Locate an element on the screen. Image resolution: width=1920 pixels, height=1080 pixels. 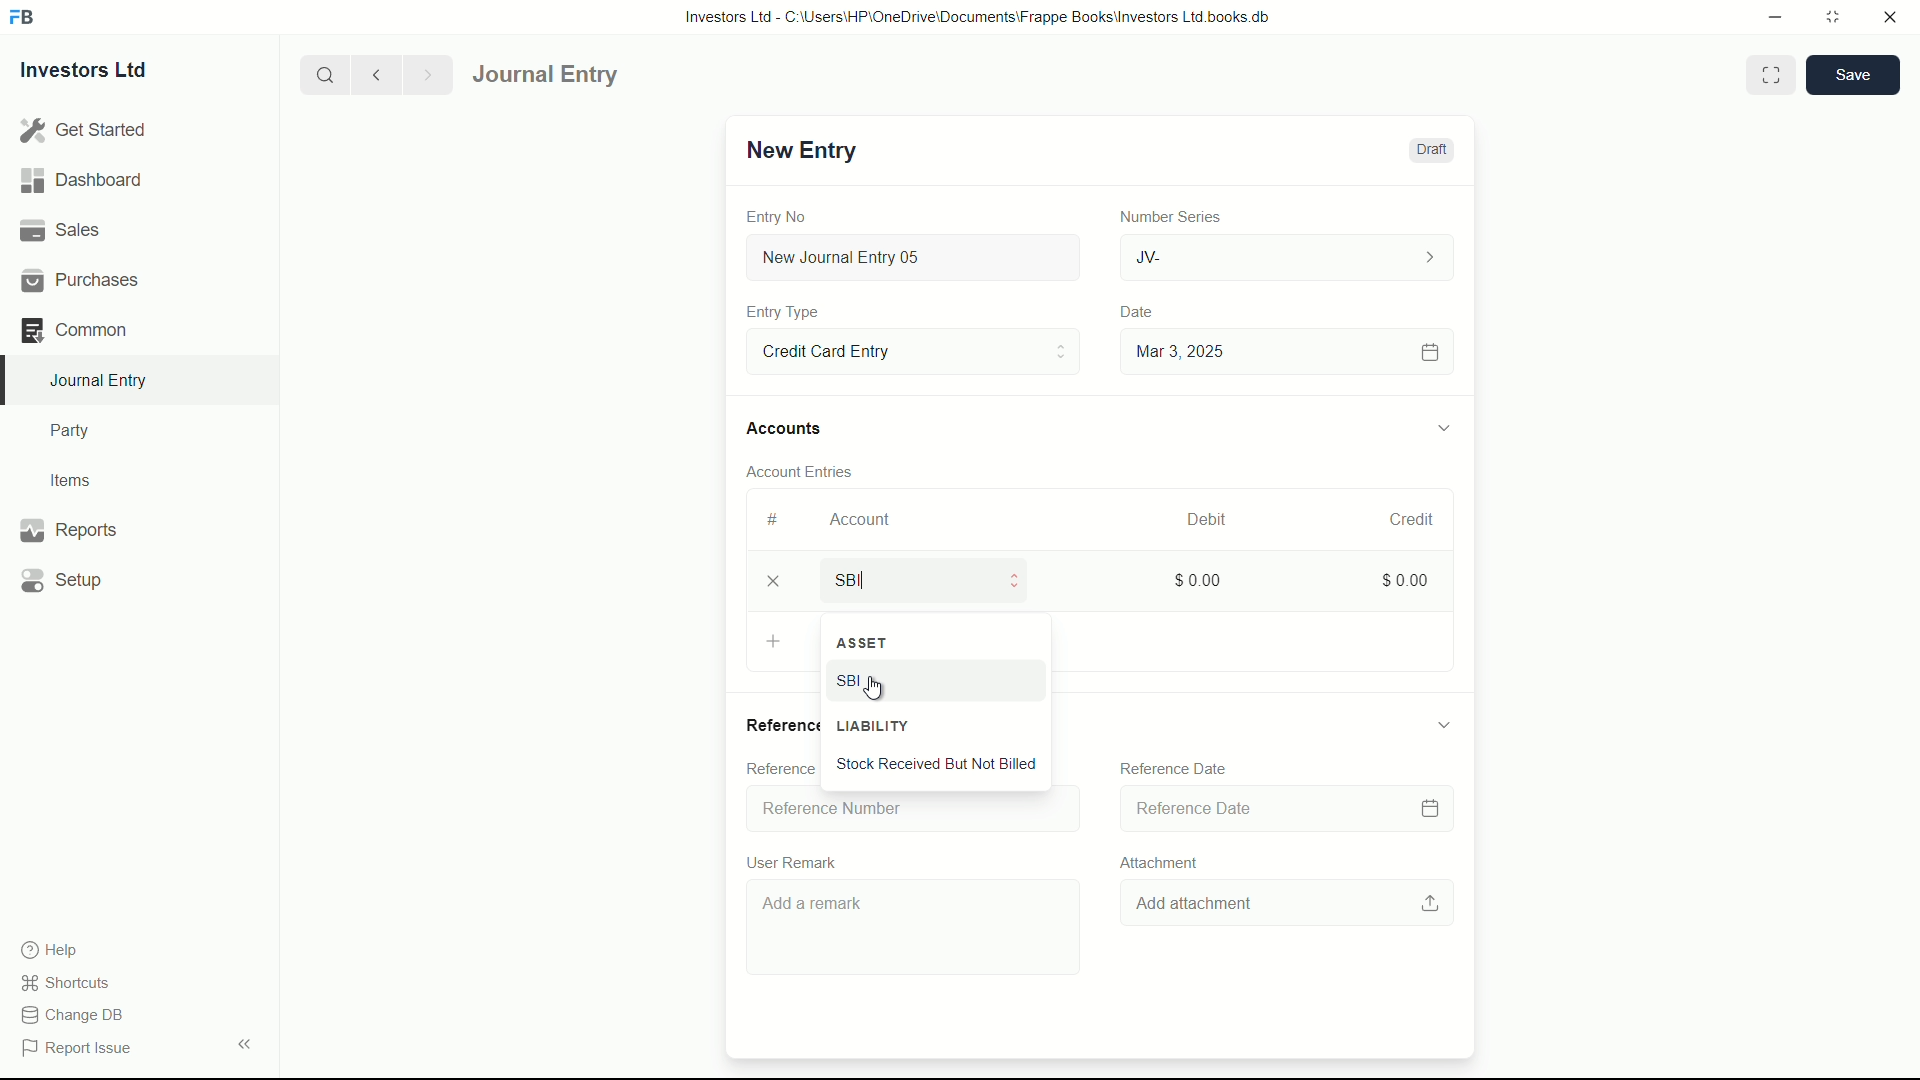
Reports . is located at coordinates (68, 527).